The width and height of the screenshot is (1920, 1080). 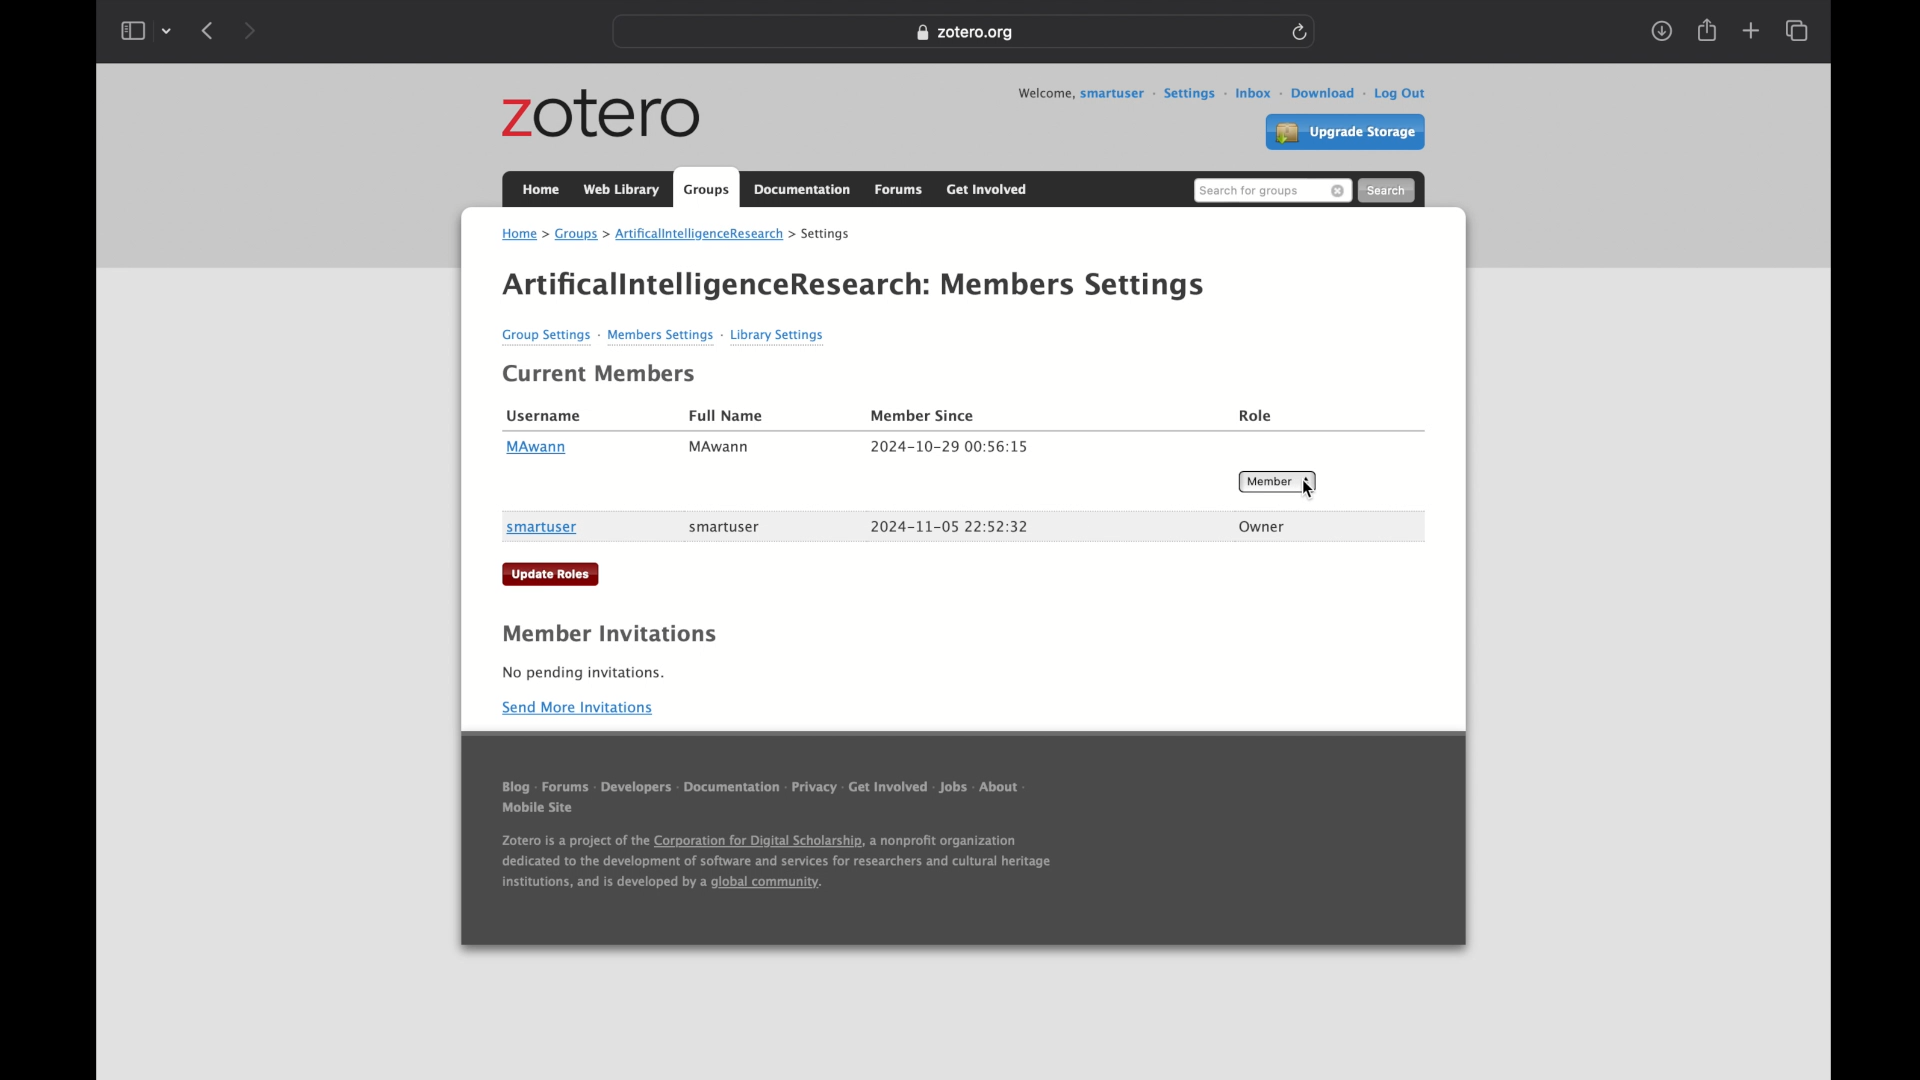 I want to click on inbox, so click(x=1245, y=92).